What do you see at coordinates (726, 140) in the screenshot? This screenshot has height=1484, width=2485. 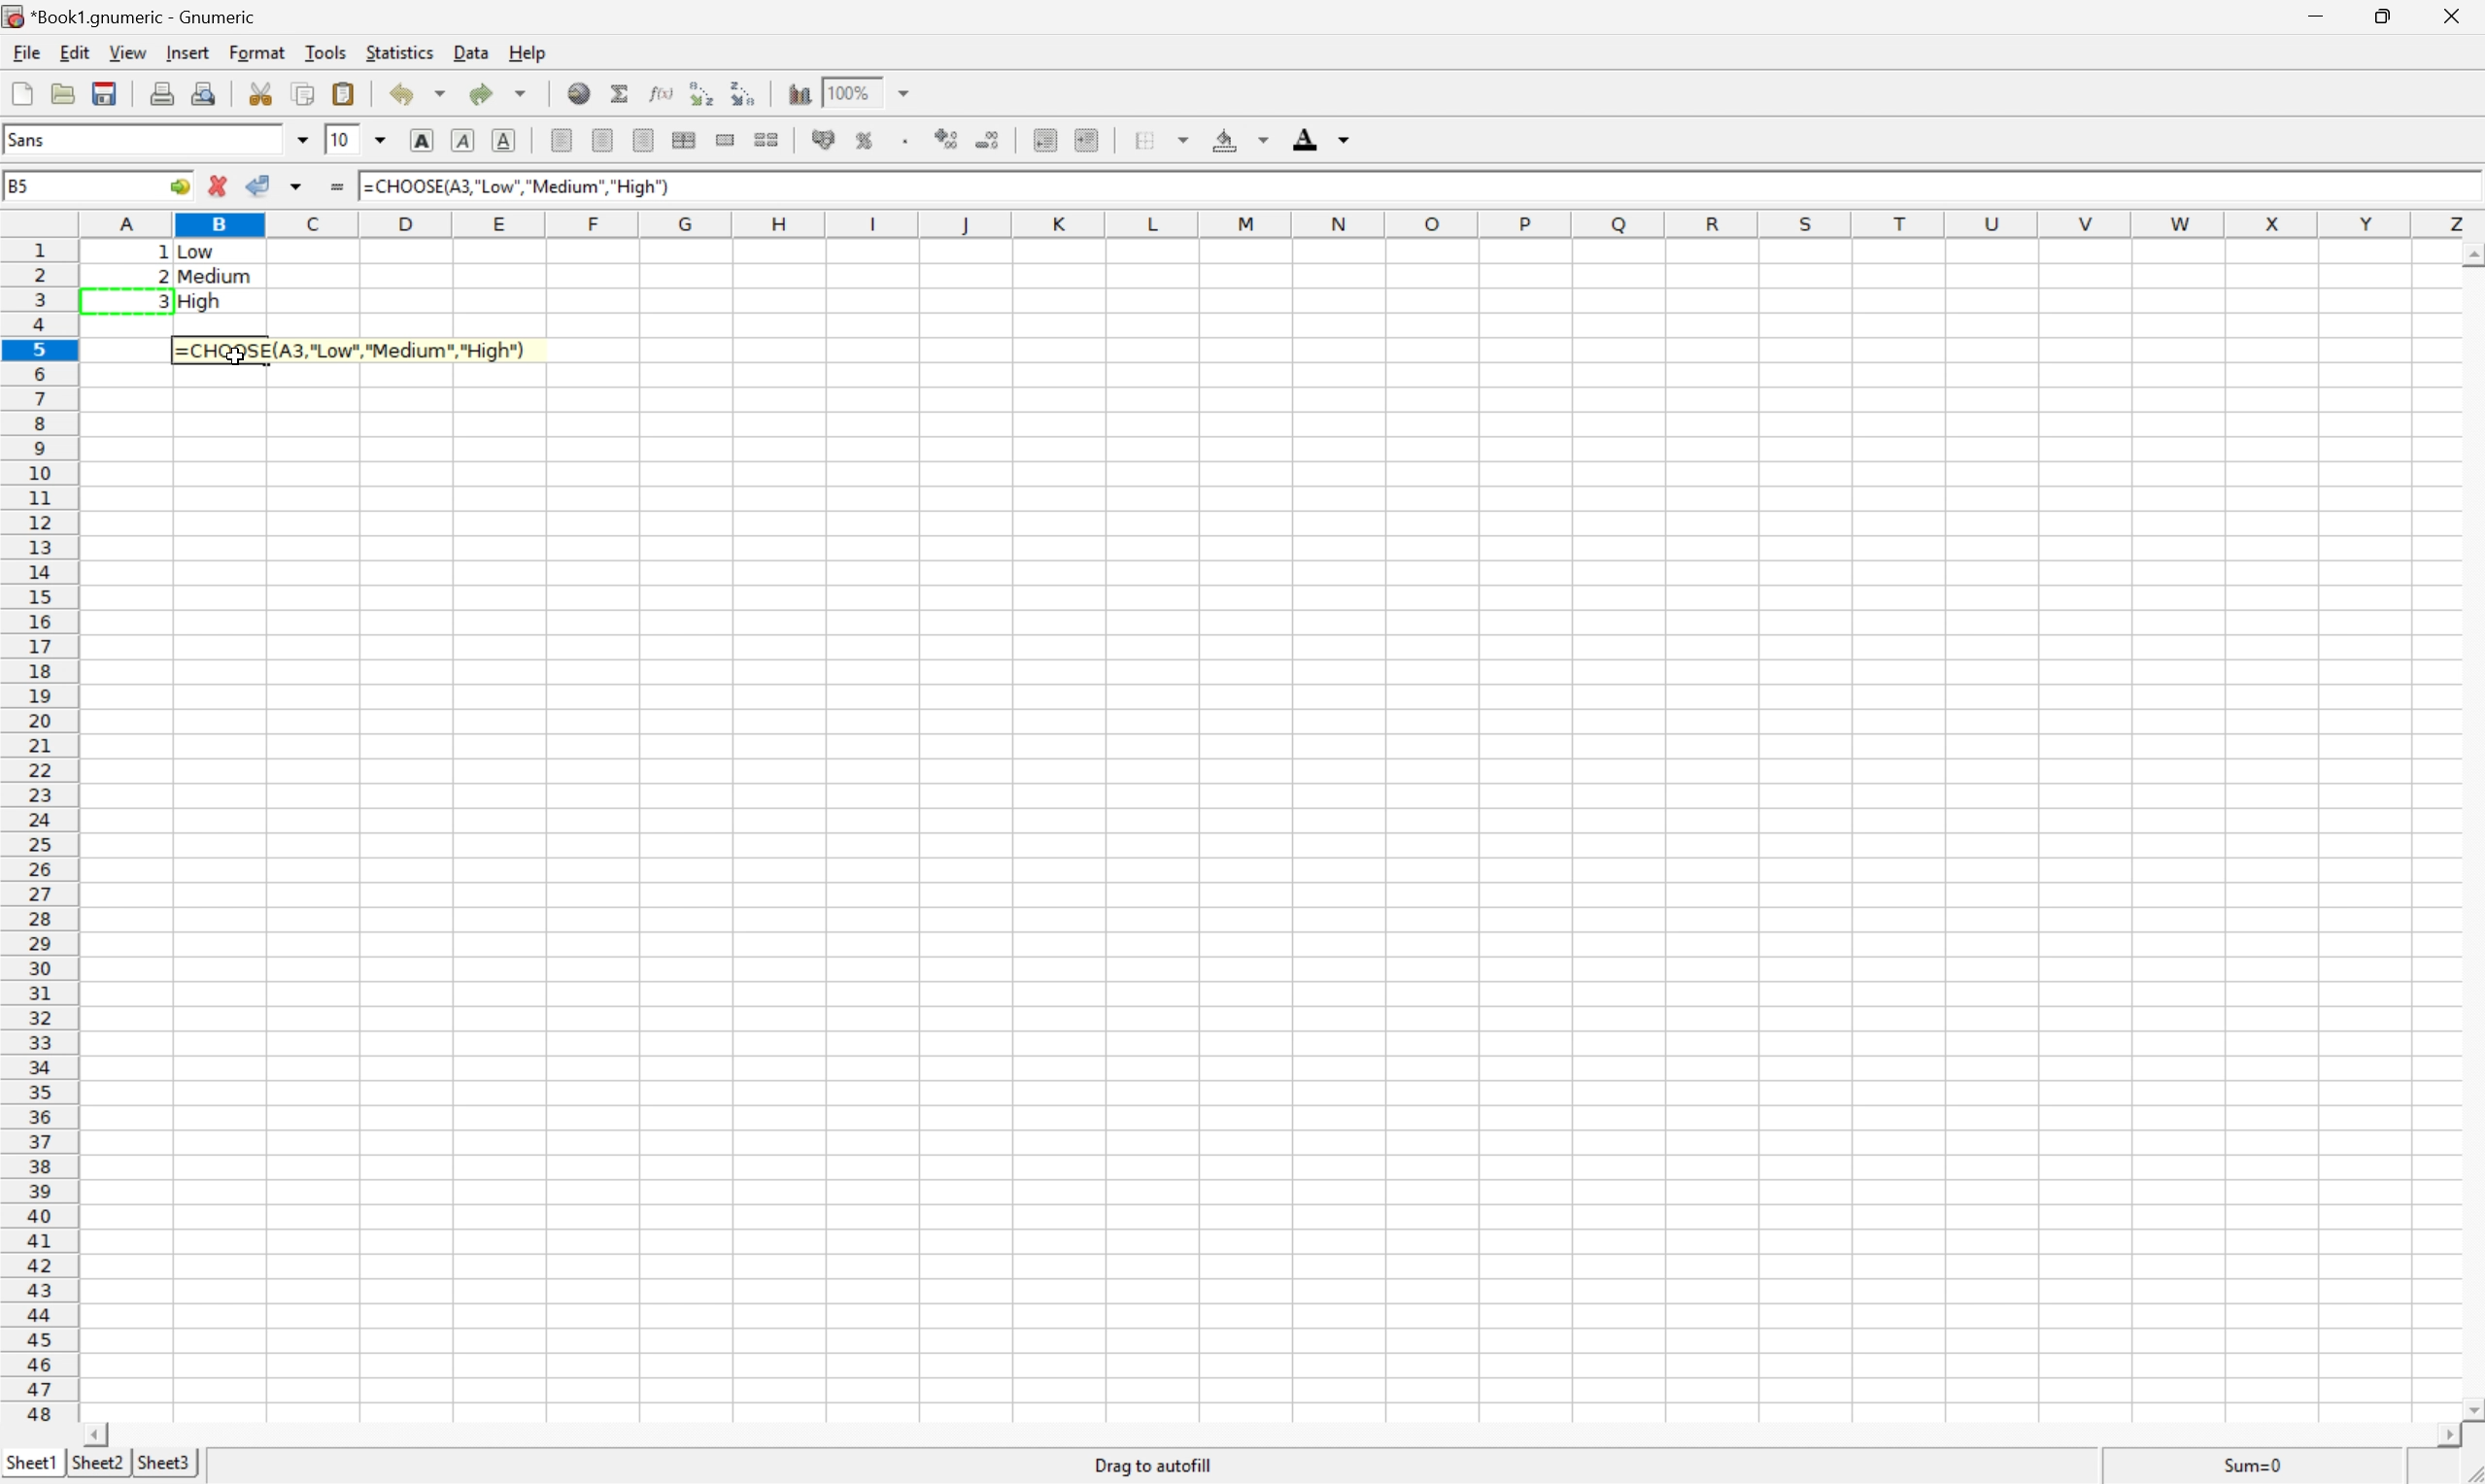 I see `Merge a range of cells` at bounding box center [726, 140].